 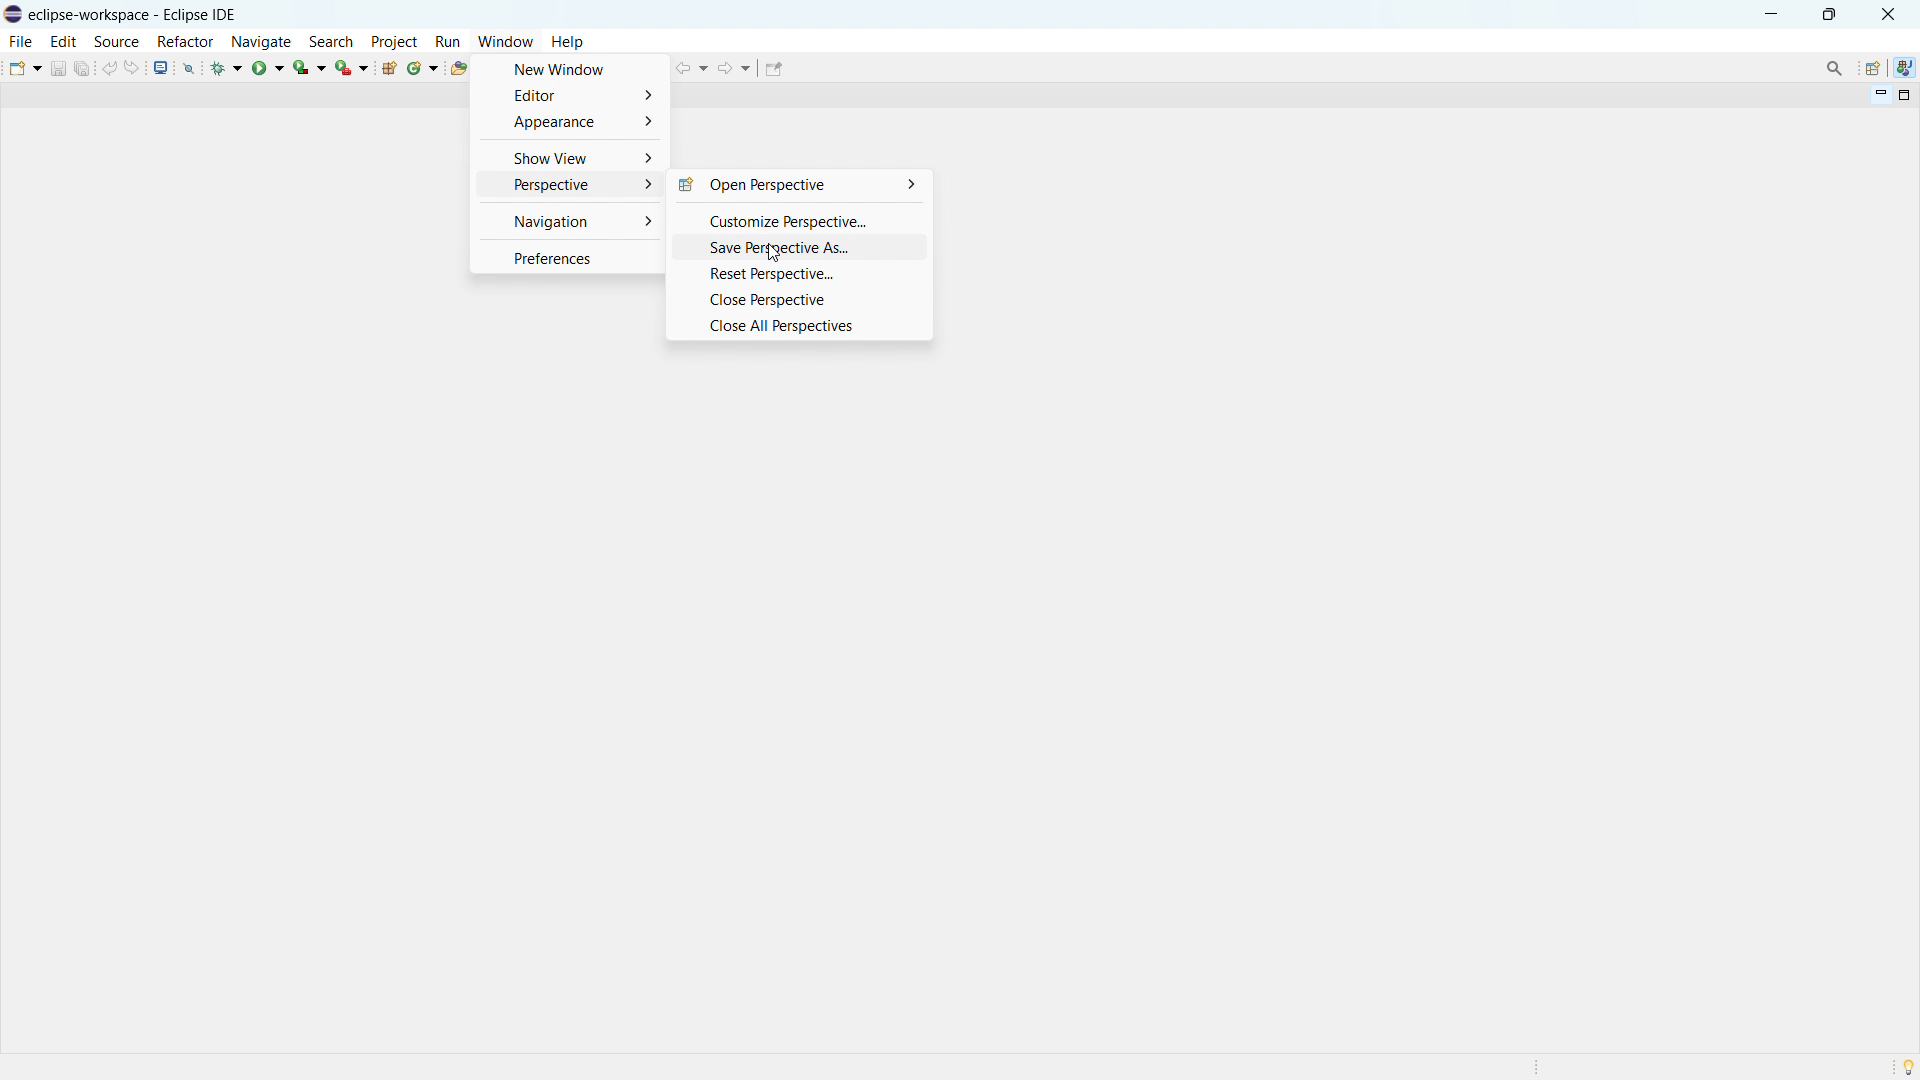 What do you see at coordinates (23, 67) in the screenshot?
I see `new` at bounding box center [23, 67].